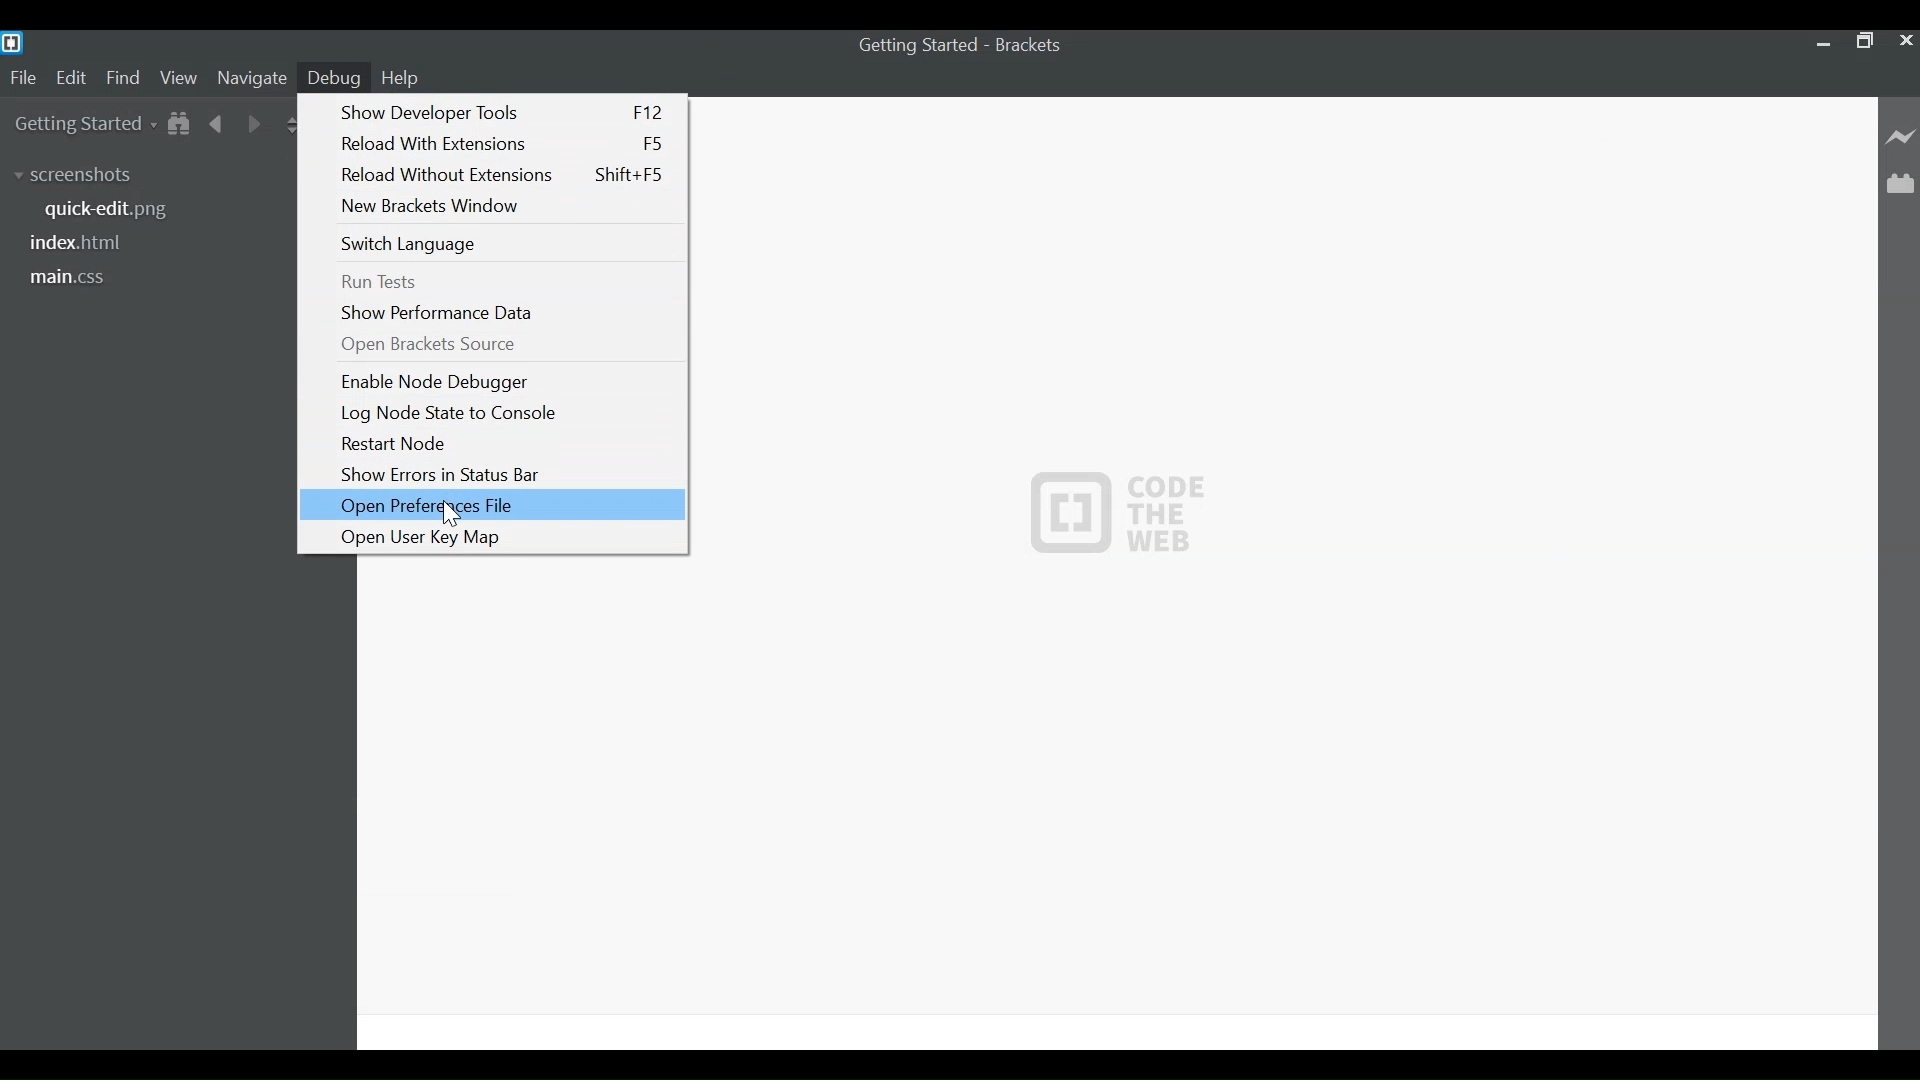 Image resolution: width=1920 pixels, height=1080 pixels. Describe the element at coordinates (1821, 44) in the screenshot. I see `minimize` at that location.